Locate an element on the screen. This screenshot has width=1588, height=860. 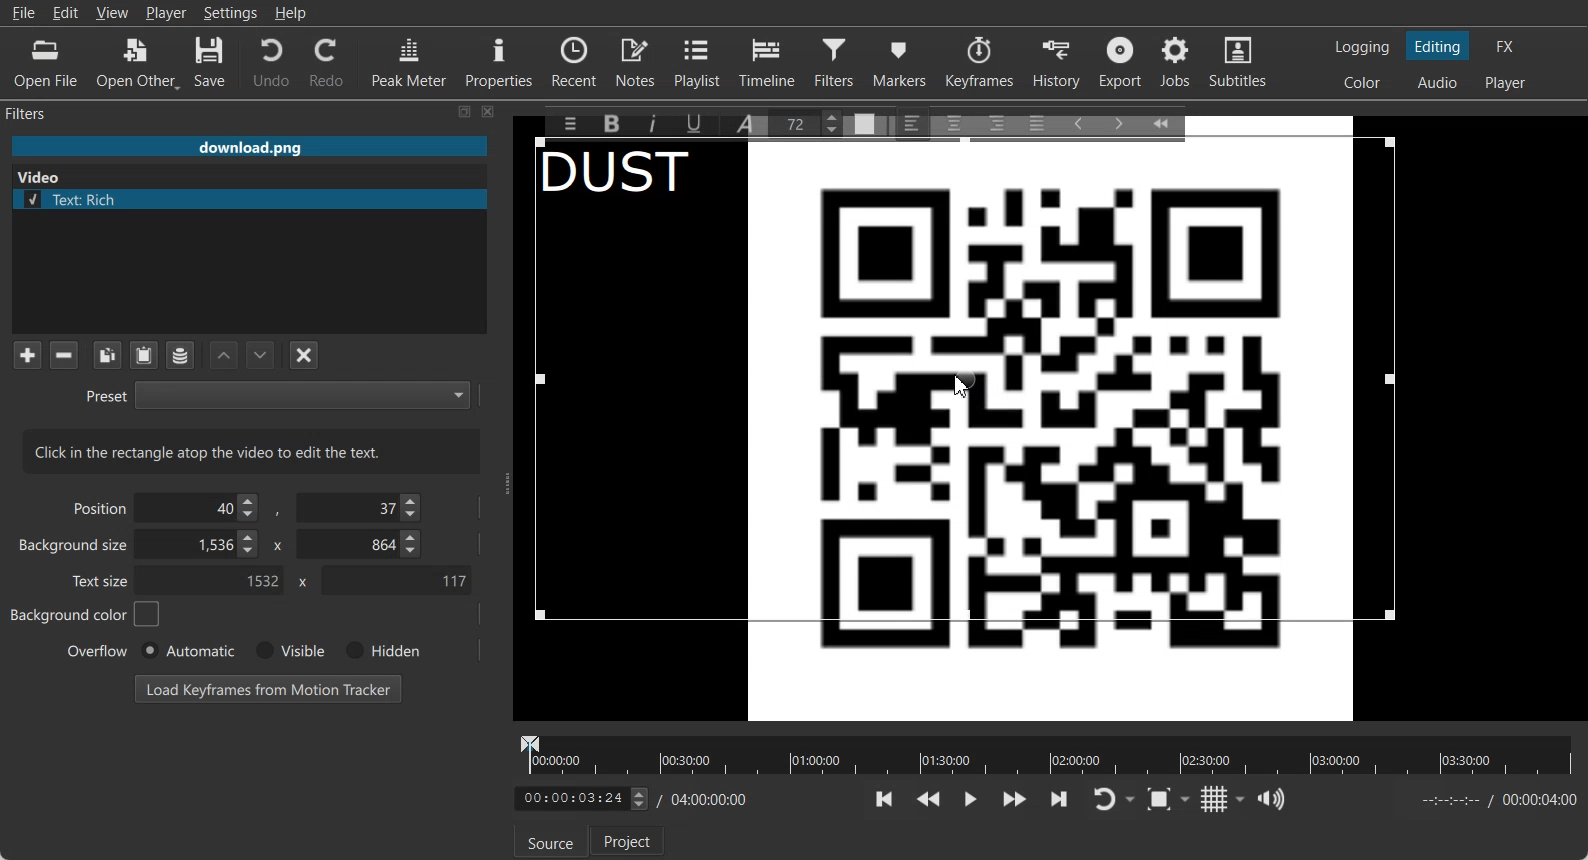
Move Filter up is located at coordinates (224, 356).